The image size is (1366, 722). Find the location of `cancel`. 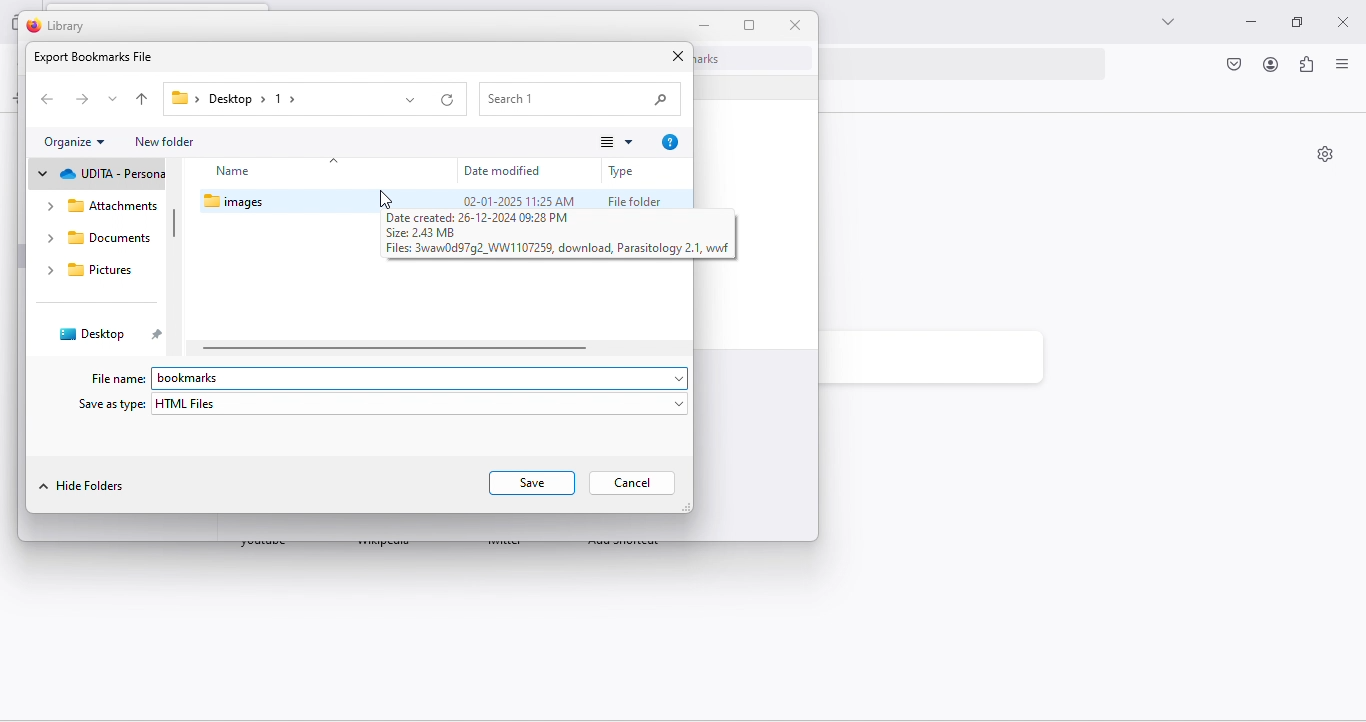

cancel is located at coordinates (633, 483).